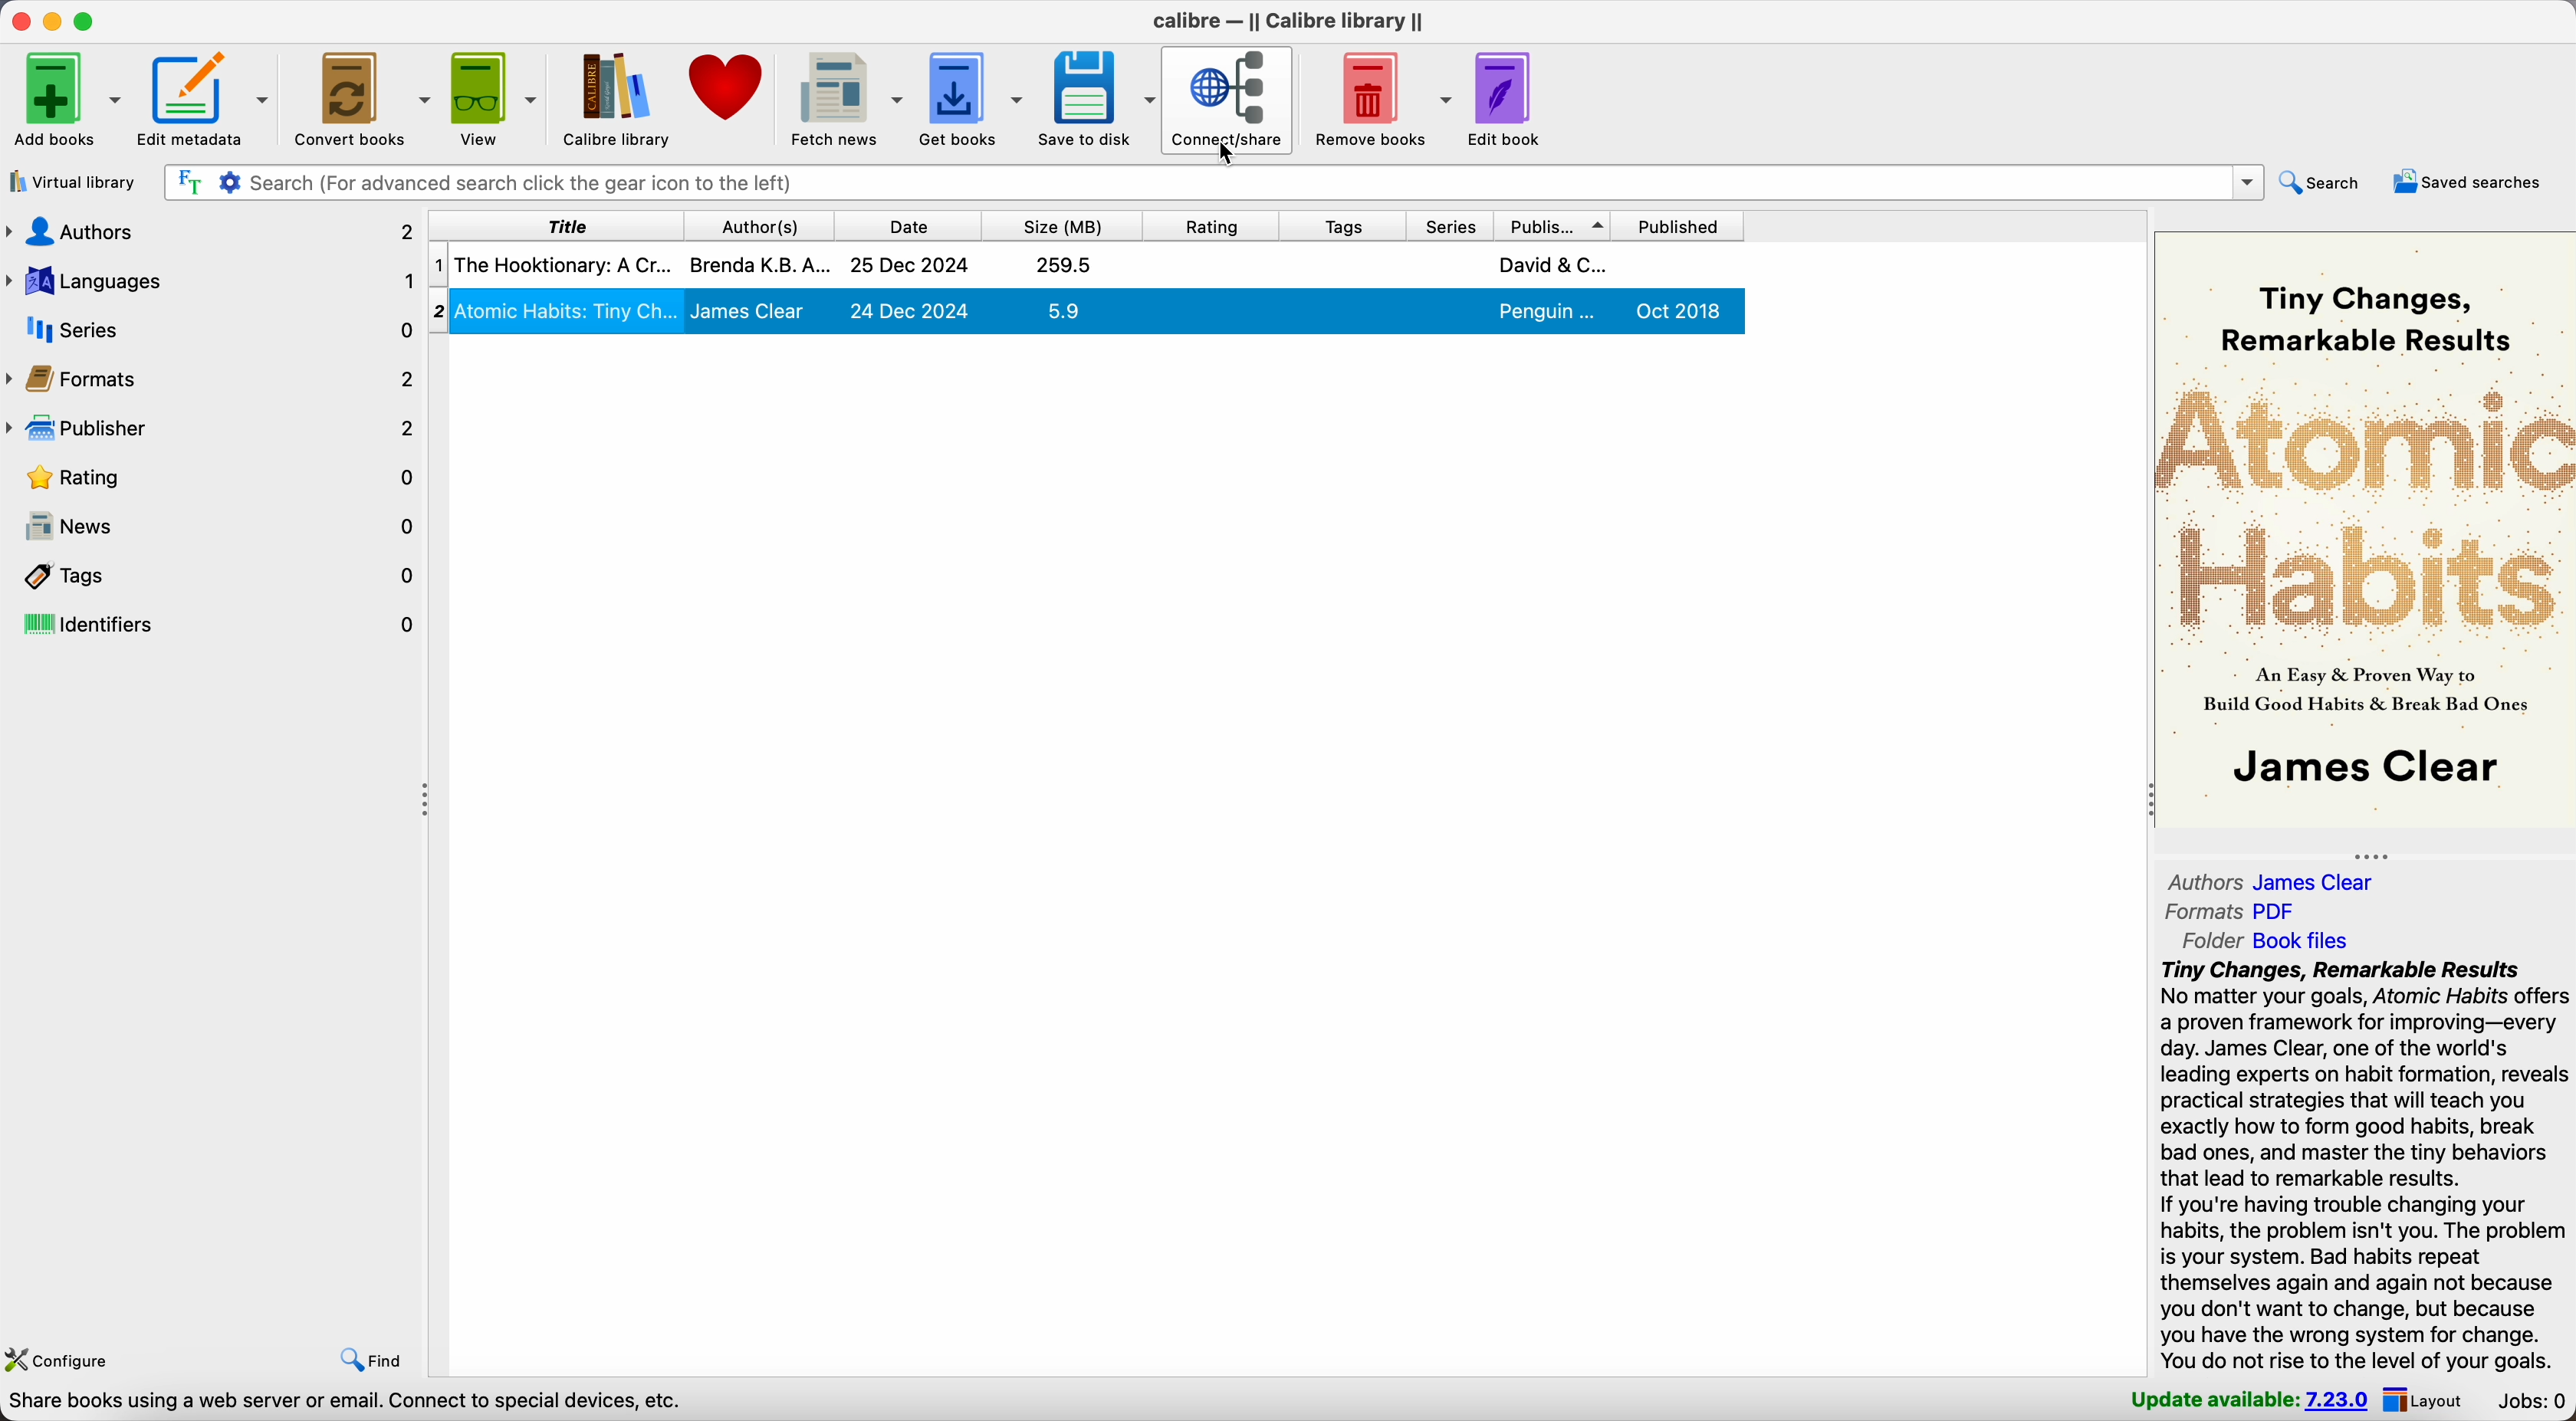 This screenshot has height=1421, width=2576. Describe the element at coordinates (1549, 312) in the screenshot. I see `Penguin` at that location.